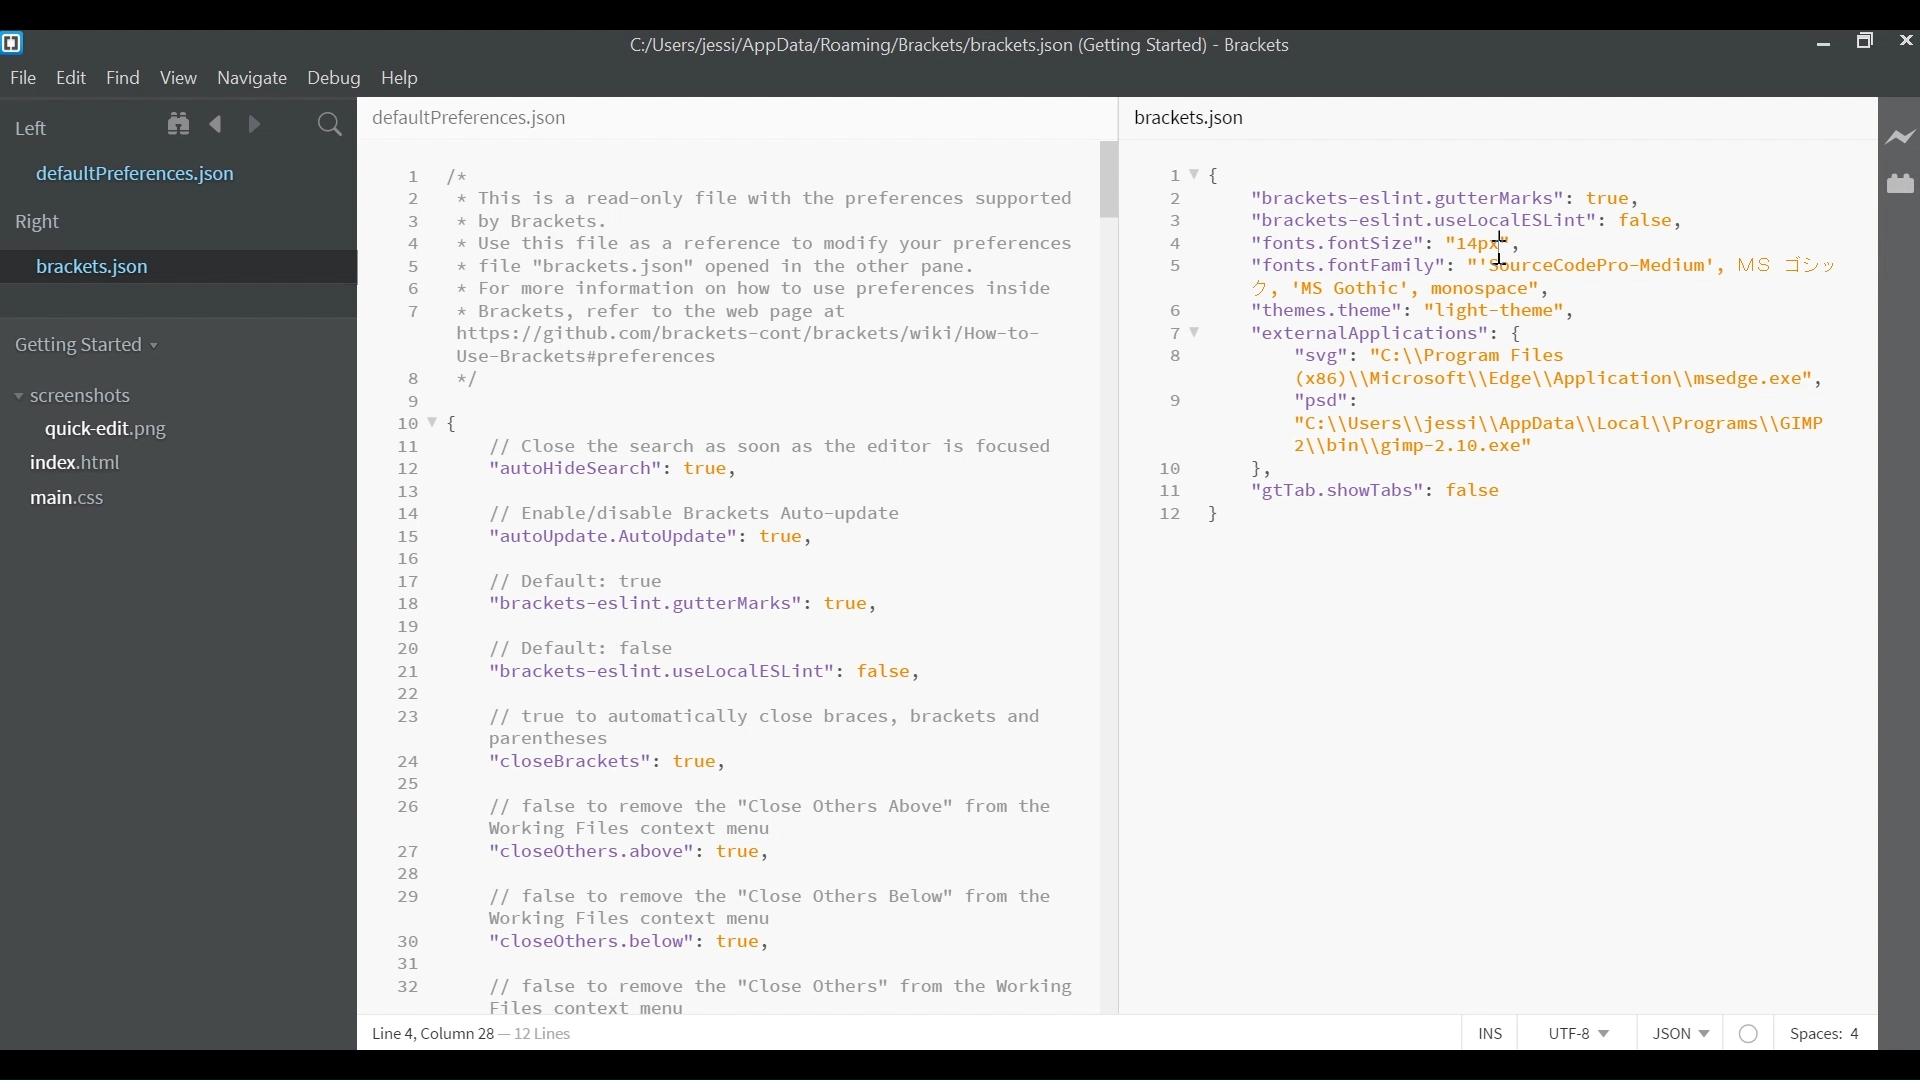 The height and width of the screenshot is (1080, 1920). Describe the element at coordinates (1907, 43) in the screenshot. I see `Close` at that location.